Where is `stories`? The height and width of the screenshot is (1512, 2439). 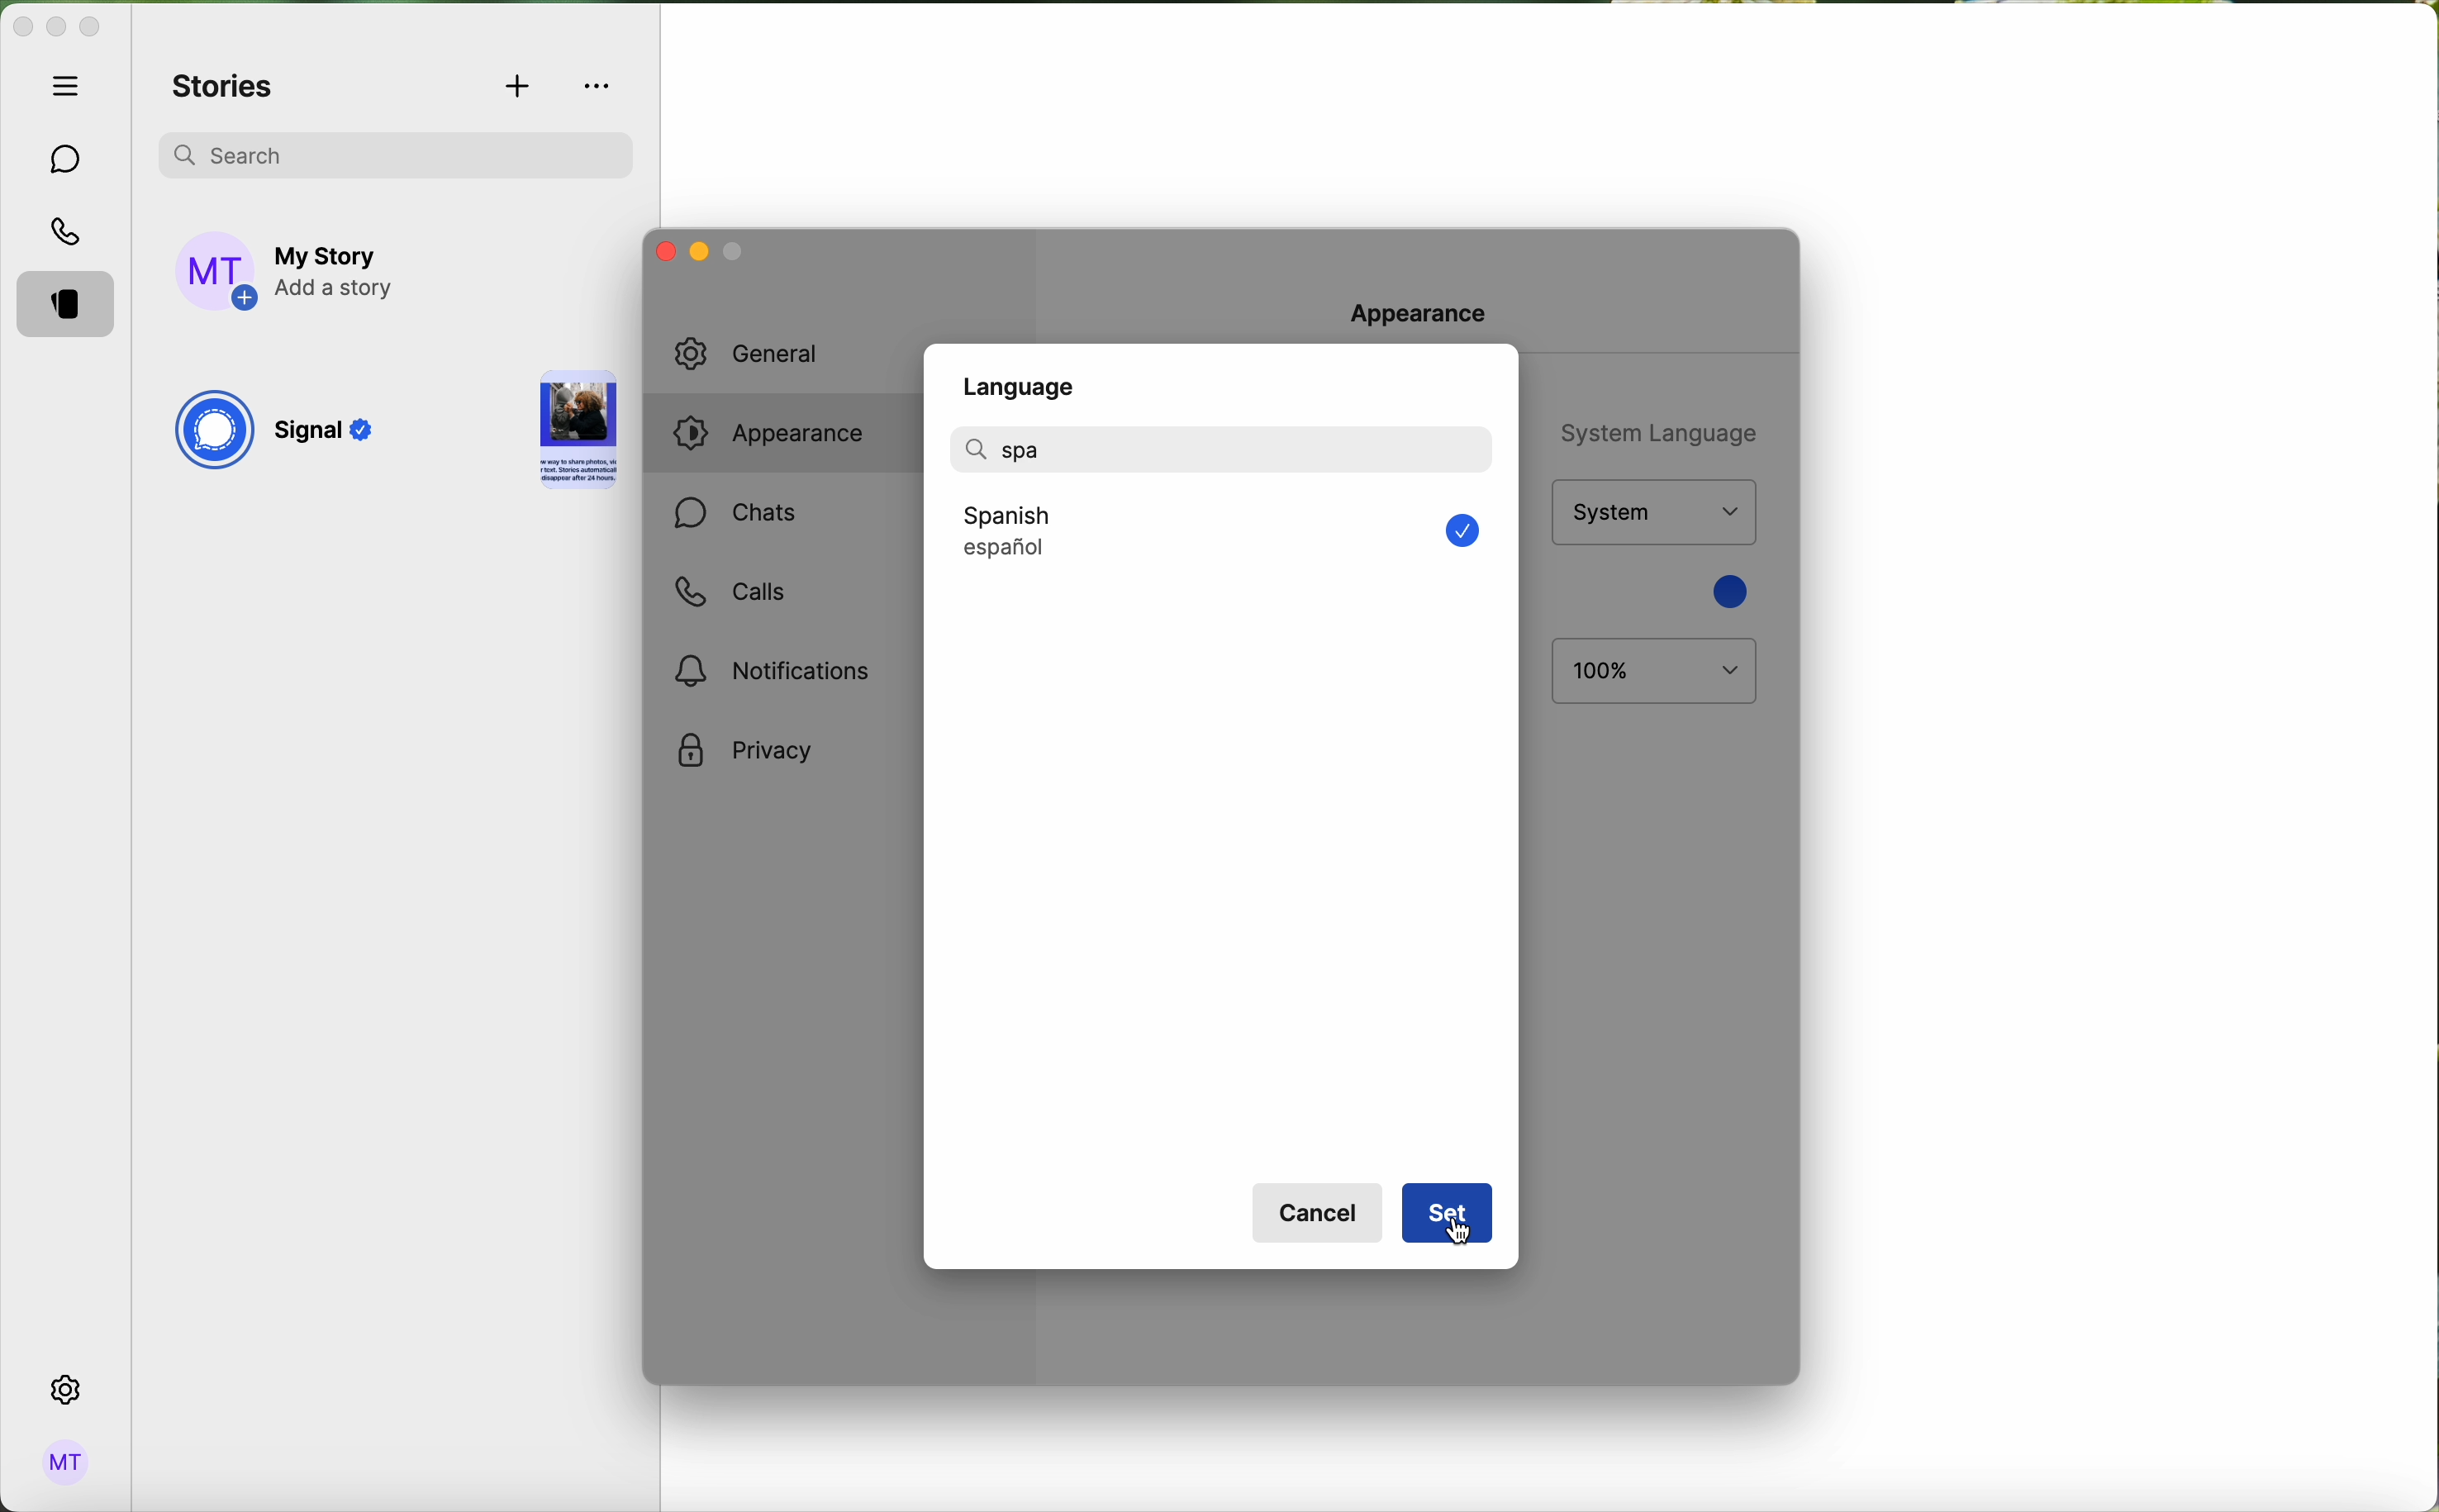
stories is located at coordinates (224, 88).